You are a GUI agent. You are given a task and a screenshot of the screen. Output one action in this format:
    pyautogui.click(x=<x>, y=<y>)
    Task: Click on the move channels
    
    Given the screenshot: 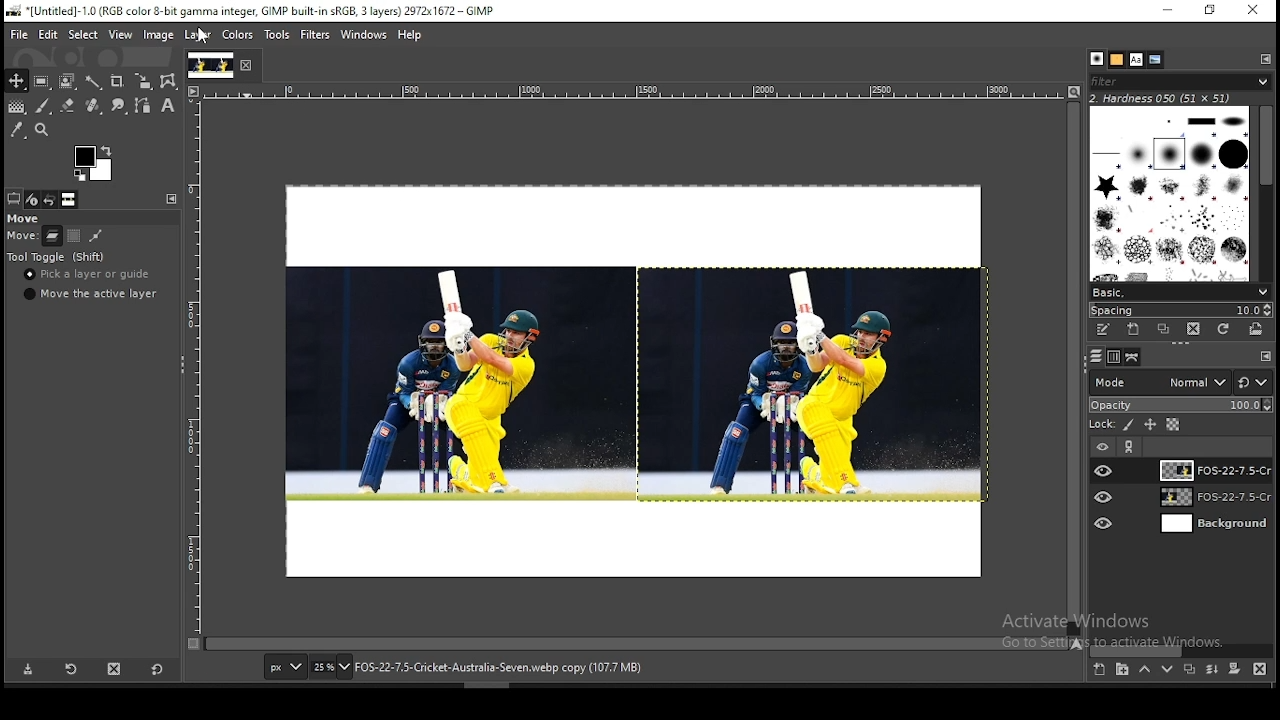 What is the action you would take?
    pyautogui.click(x=73, y=236)
    